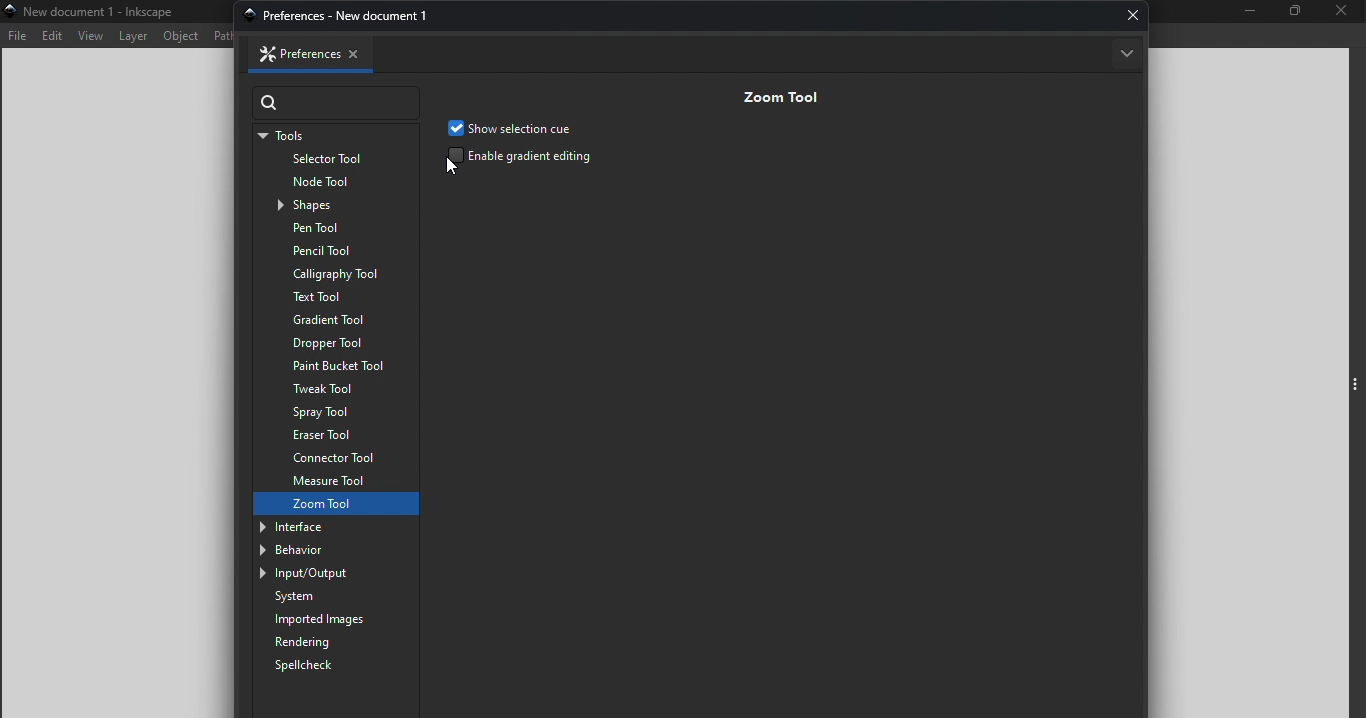 The height and width of the screenshot is (718, 1366). I want to click on Preferences, so click(291, 53).